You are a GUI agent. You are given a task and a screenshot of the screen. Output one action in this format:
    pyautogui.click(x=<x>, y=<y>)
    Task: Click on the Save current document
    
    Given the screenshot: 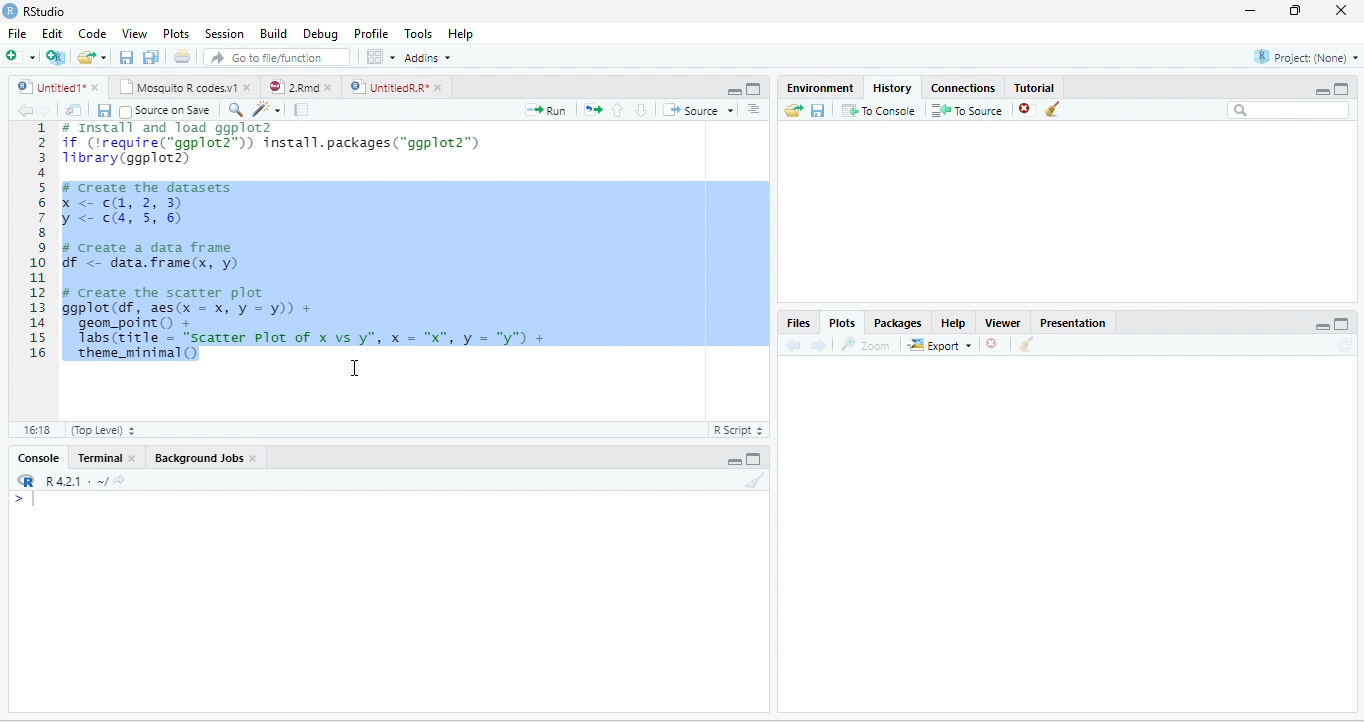 What is the action you would take?
    pyautogui.click(x=104, y=111)
    